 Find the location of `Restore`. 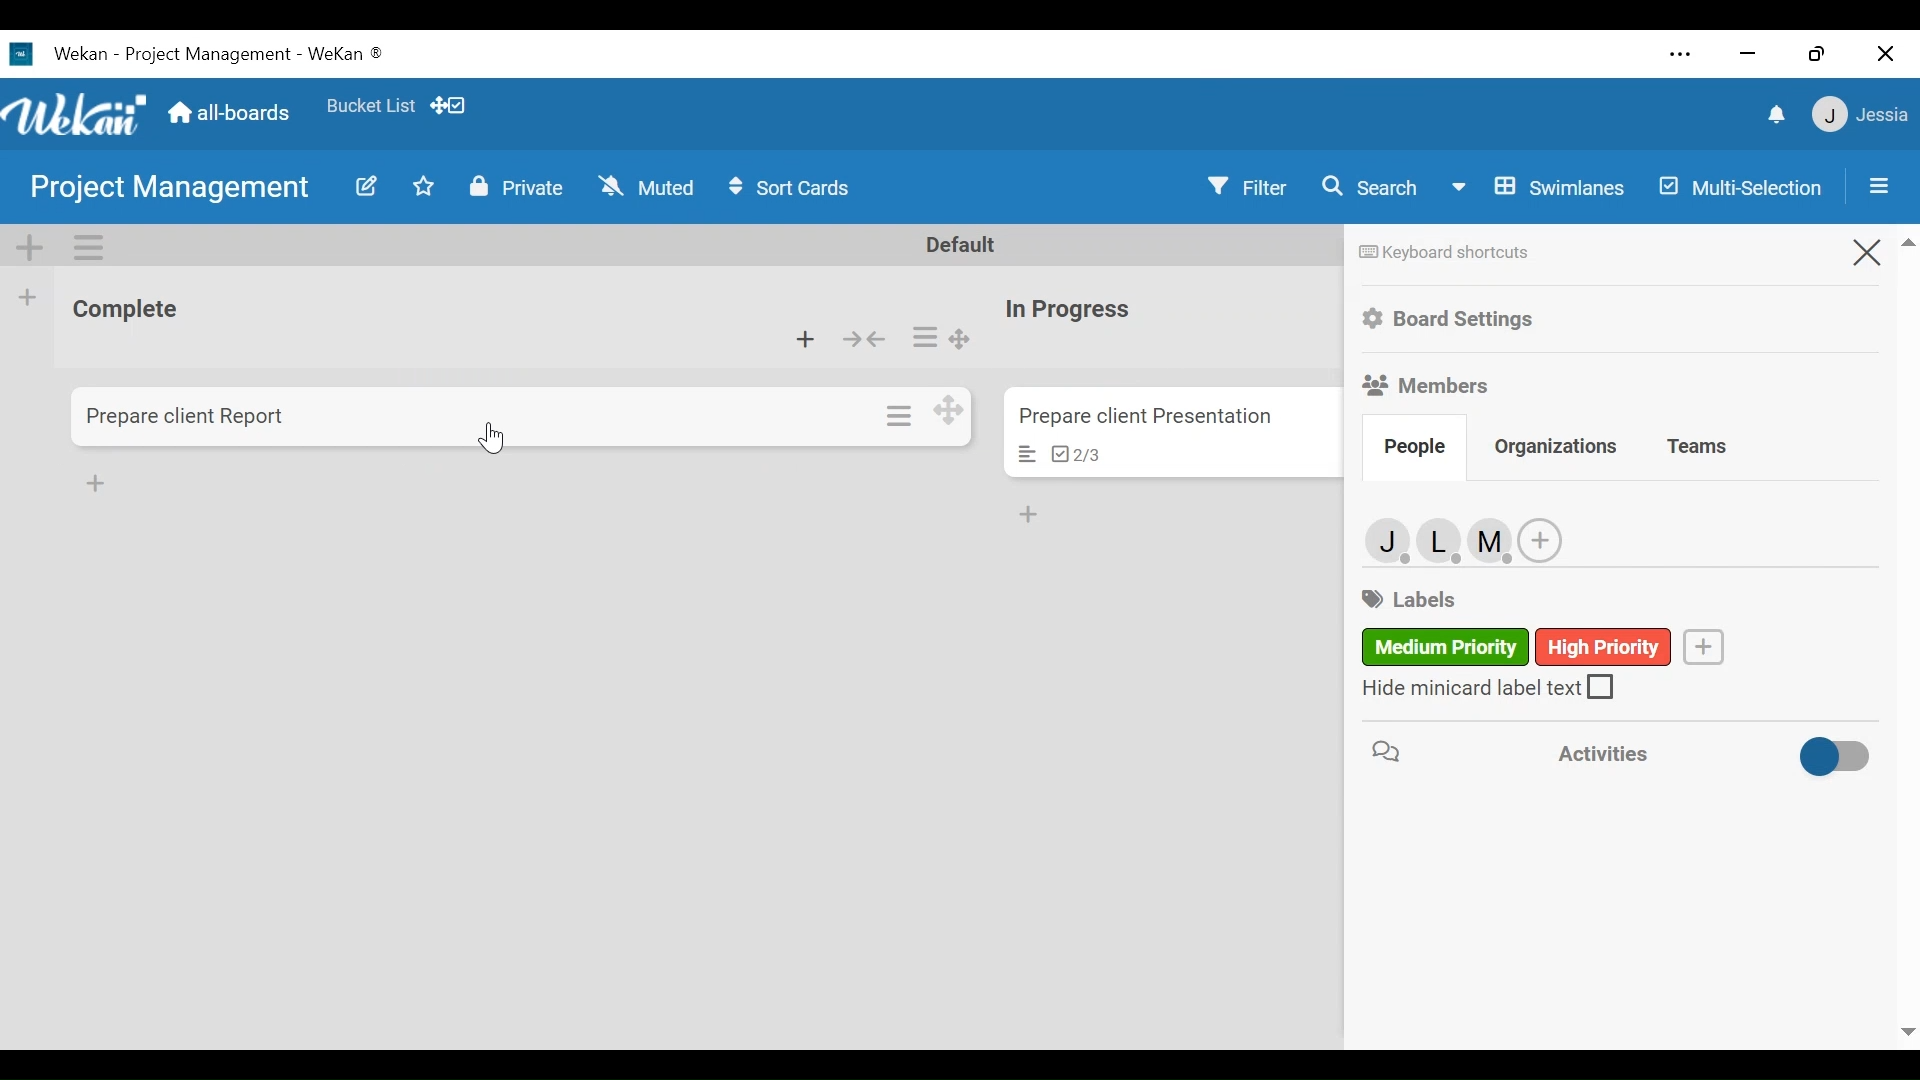

Restore is located at coordinates (1813, 54).